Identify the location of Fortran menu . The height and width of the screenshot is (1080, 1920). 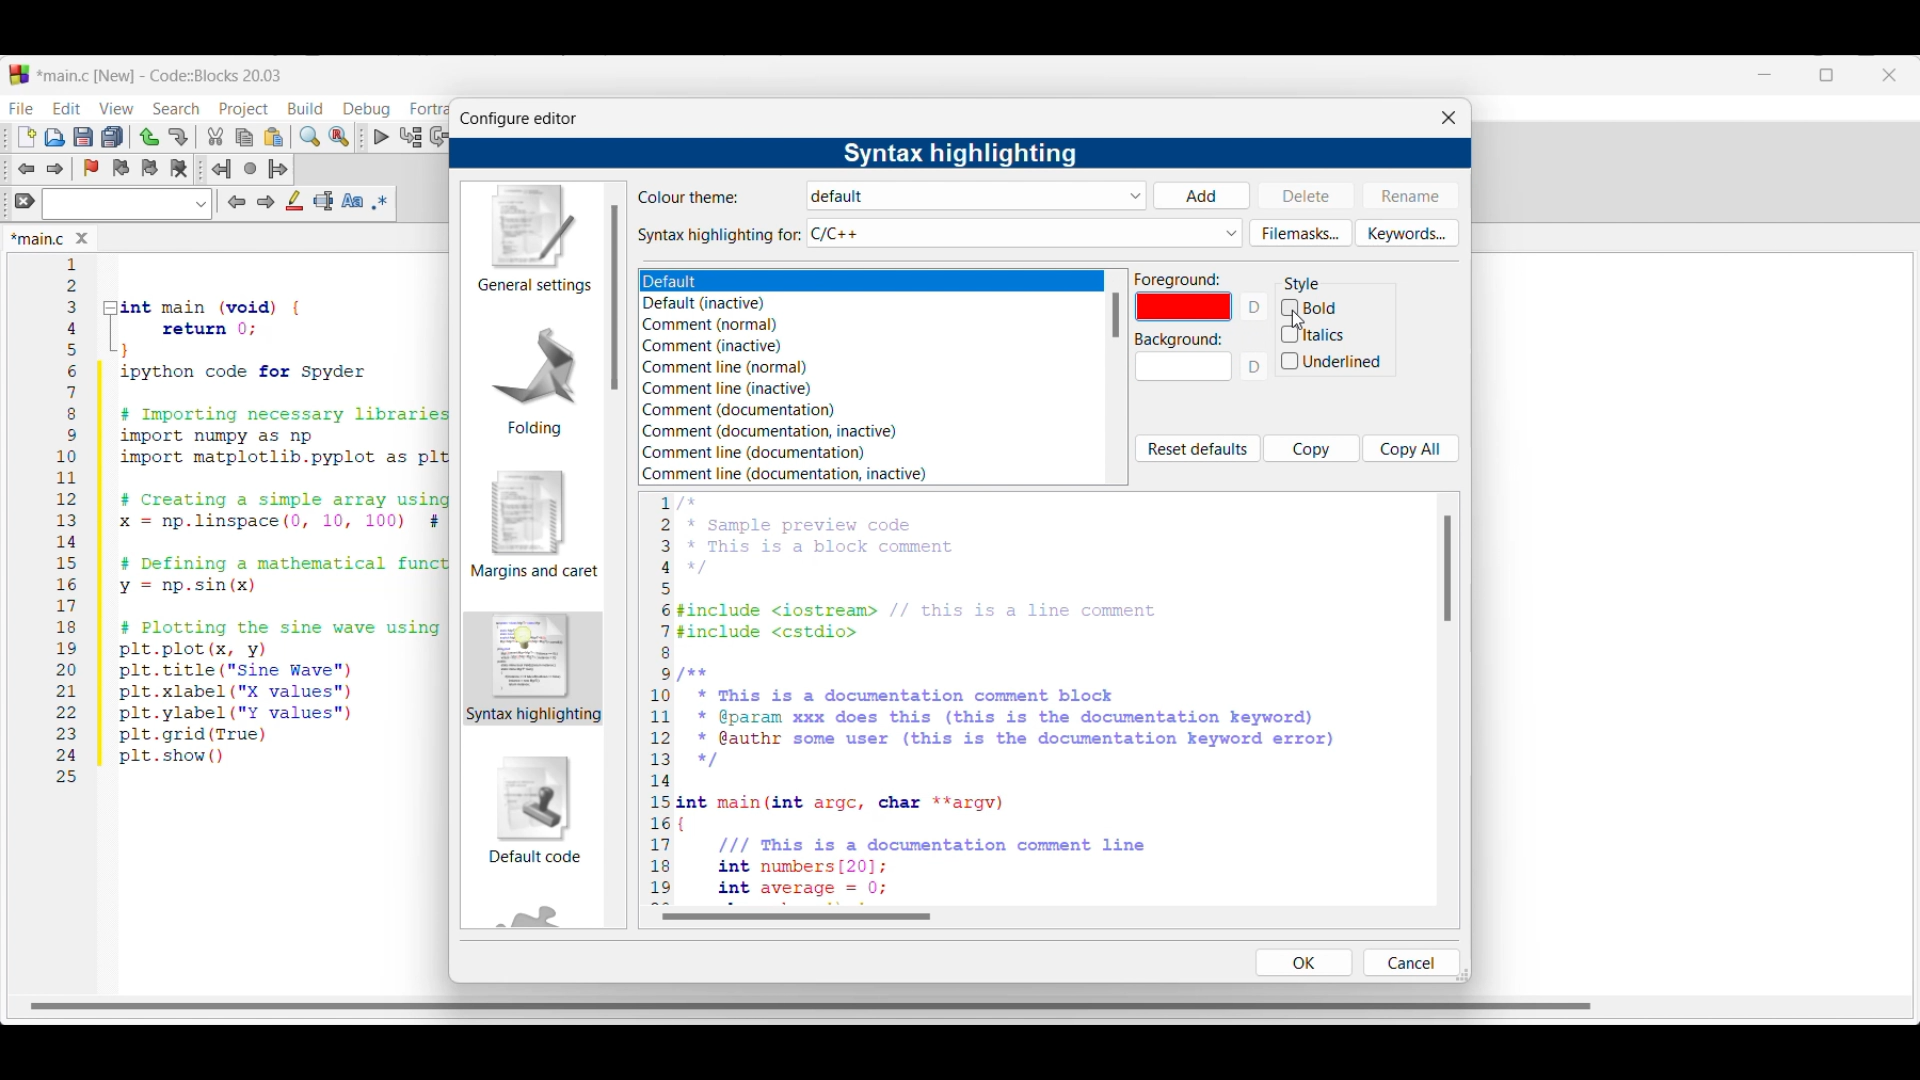
(429, 109).